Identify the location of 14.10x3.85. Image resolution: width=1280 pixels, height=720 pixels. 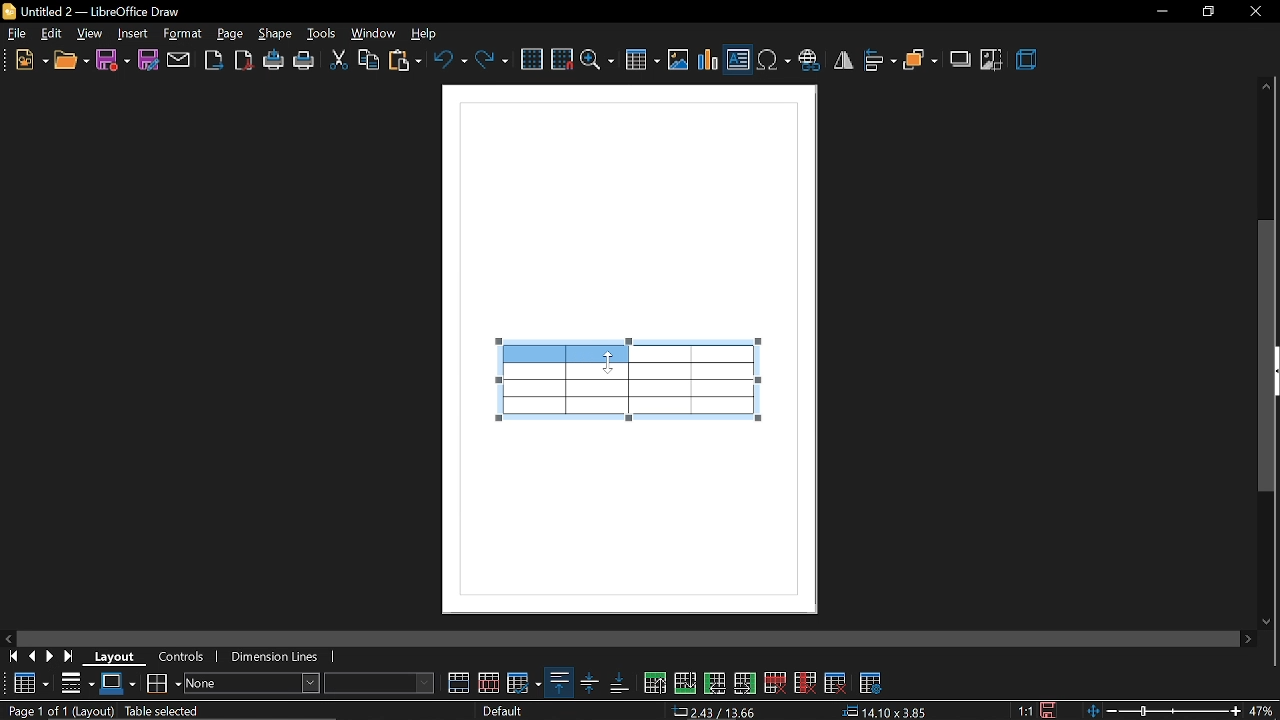
(886, 713).